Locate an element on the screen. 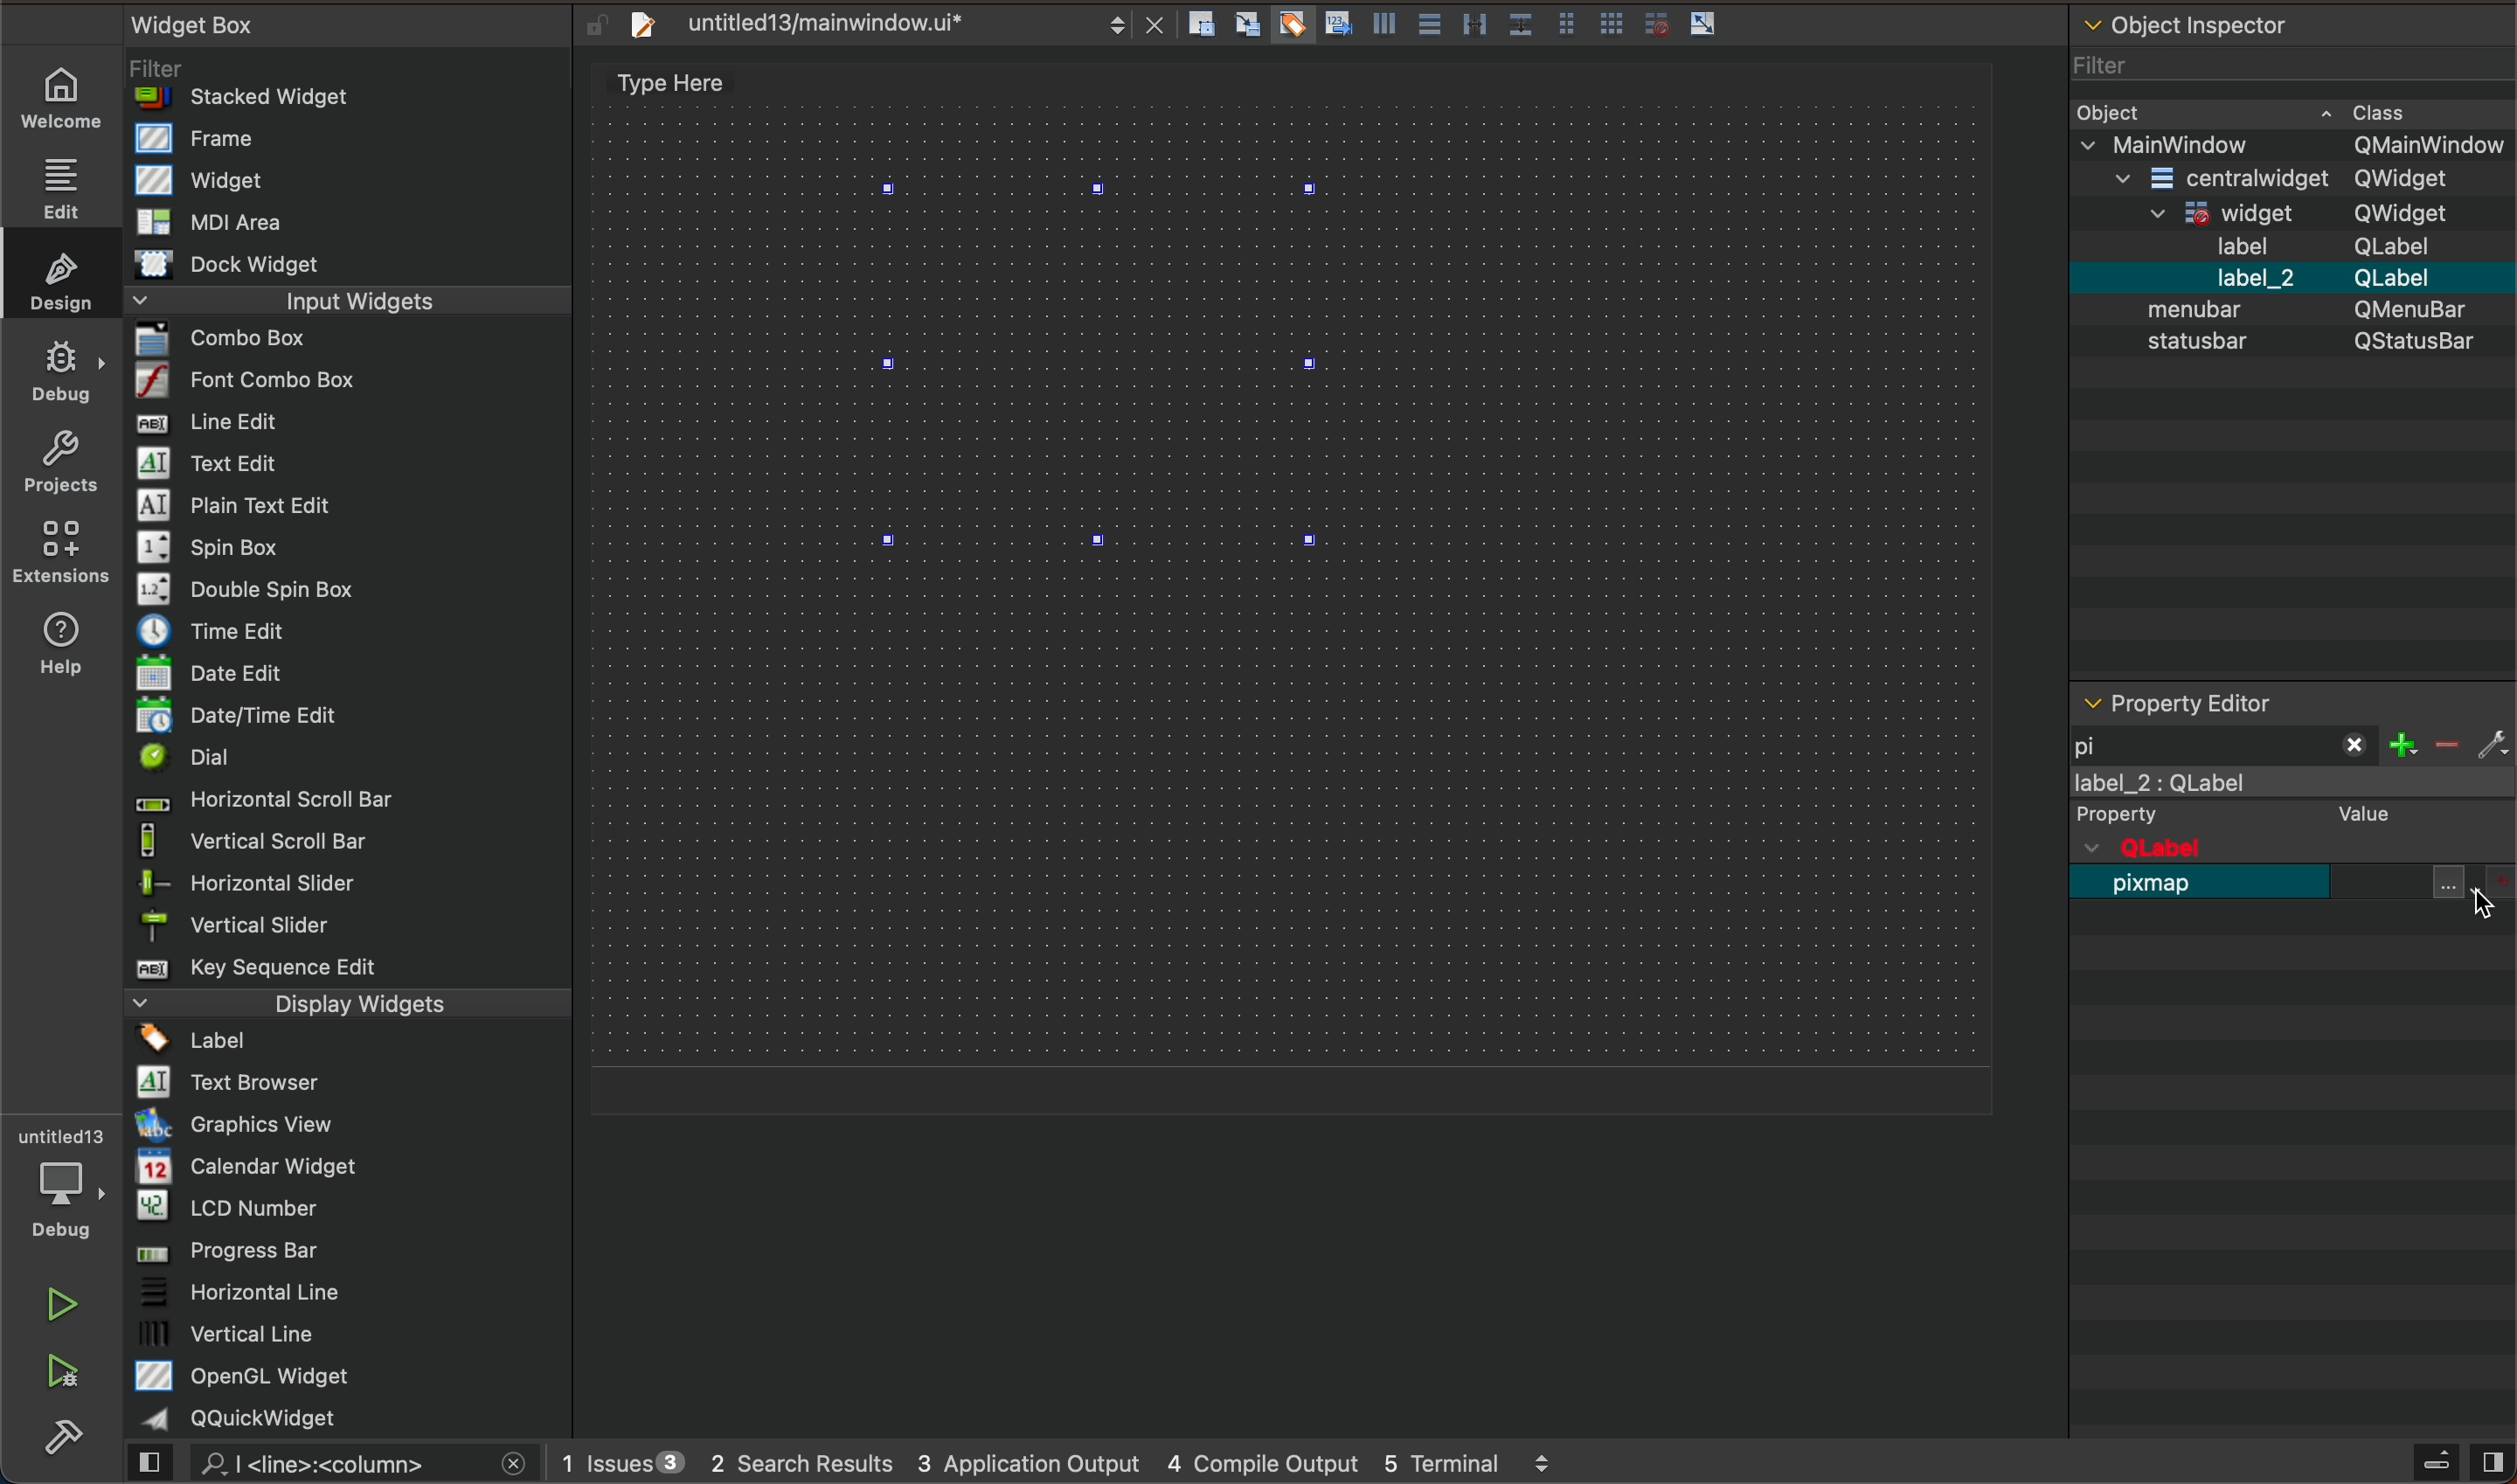  Extension  is located at coordinates (60, 552).